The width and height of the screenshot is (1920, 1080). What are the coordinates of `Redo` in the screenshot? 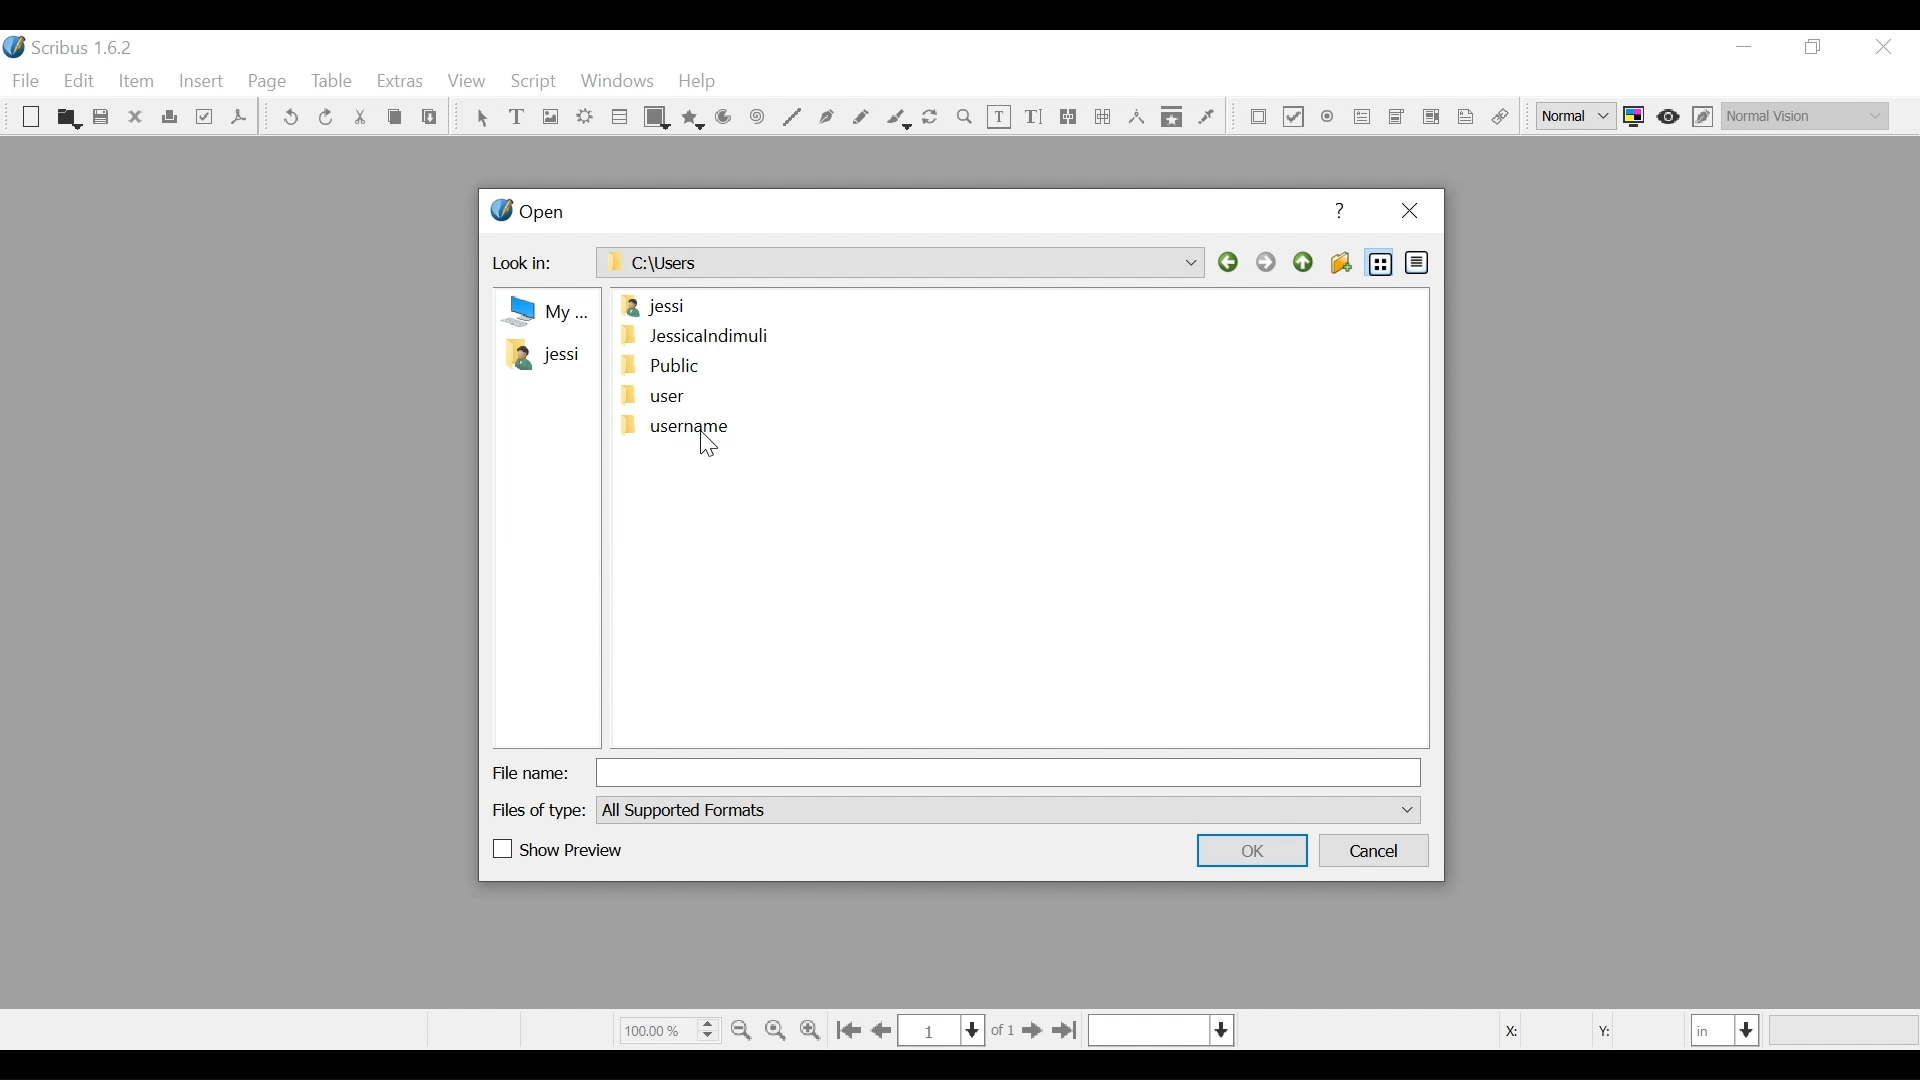 It's located at (325, 116).